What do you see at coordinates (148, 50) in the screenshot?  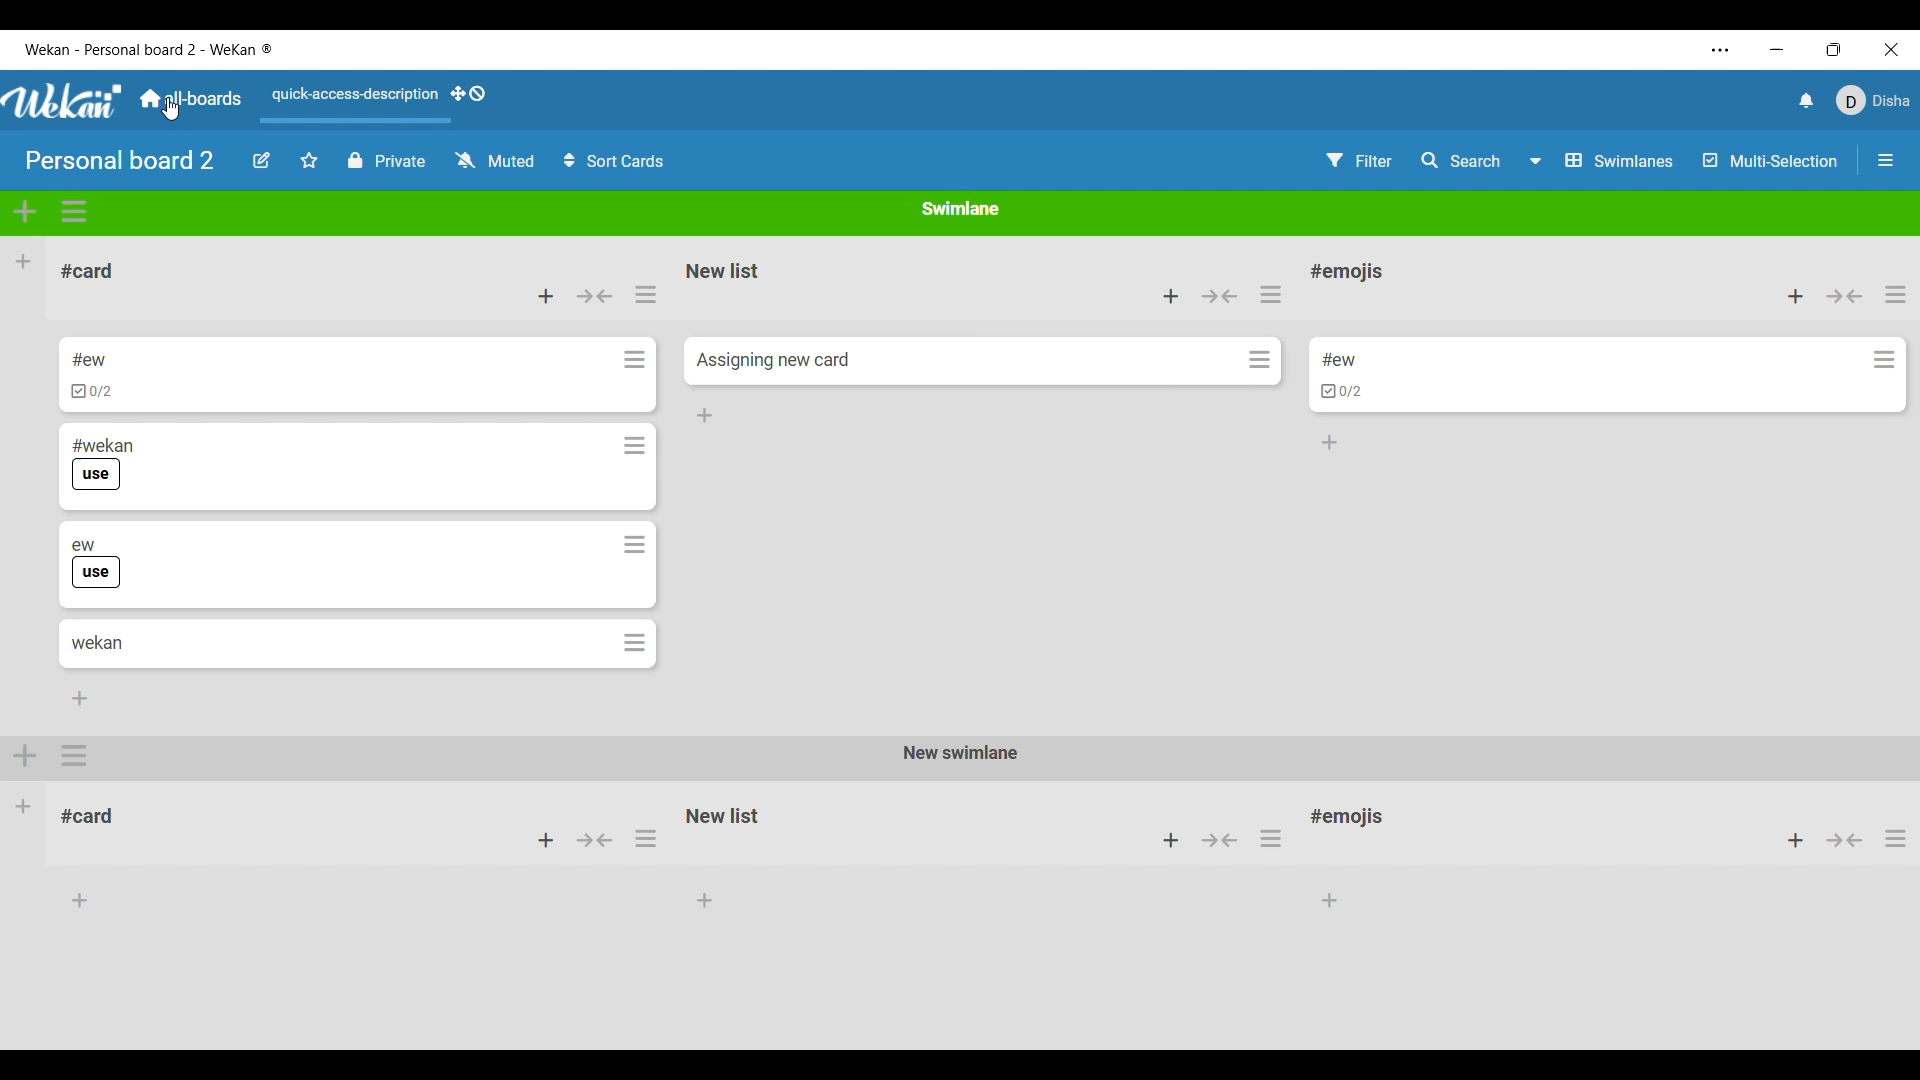 I see `Board name included` at bounding box center [148, 50].